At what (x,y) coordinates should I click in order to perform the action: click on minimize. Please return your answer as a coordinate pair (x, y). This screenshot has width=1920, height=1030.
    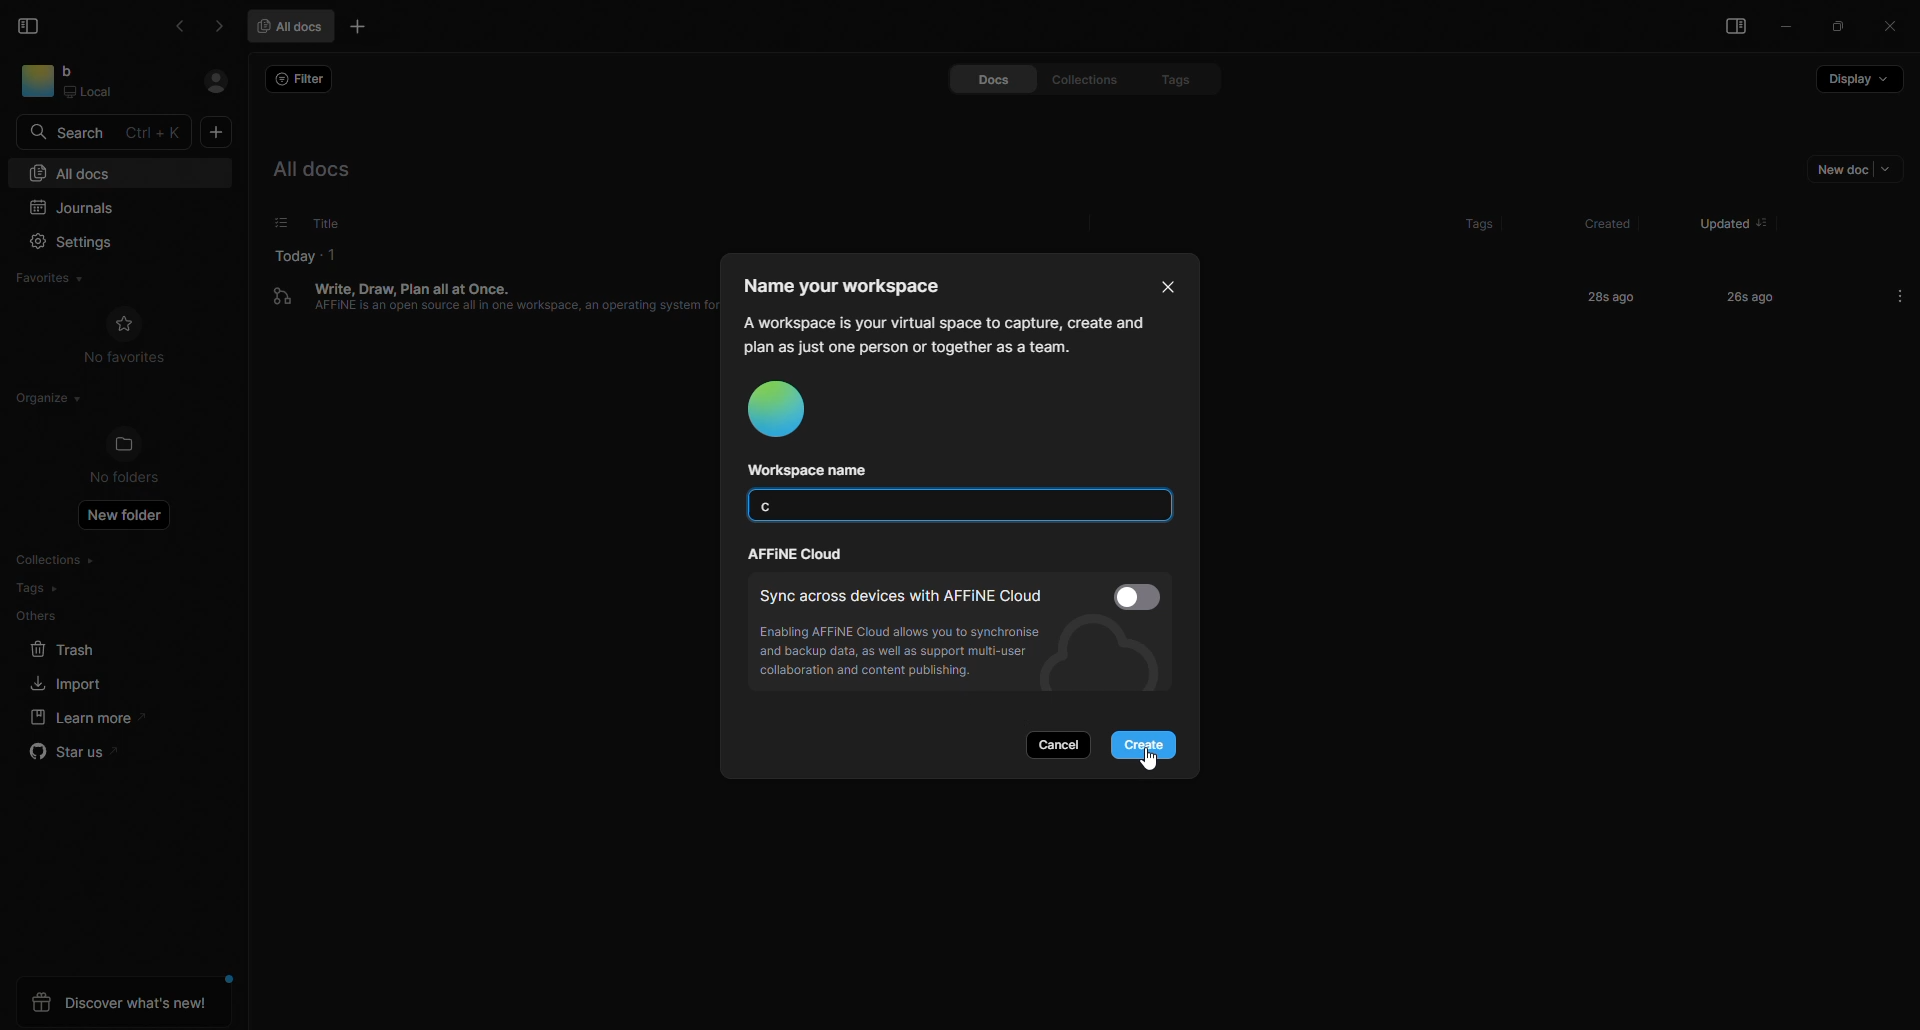
    Looking at the image, I should click on (1789, 29).